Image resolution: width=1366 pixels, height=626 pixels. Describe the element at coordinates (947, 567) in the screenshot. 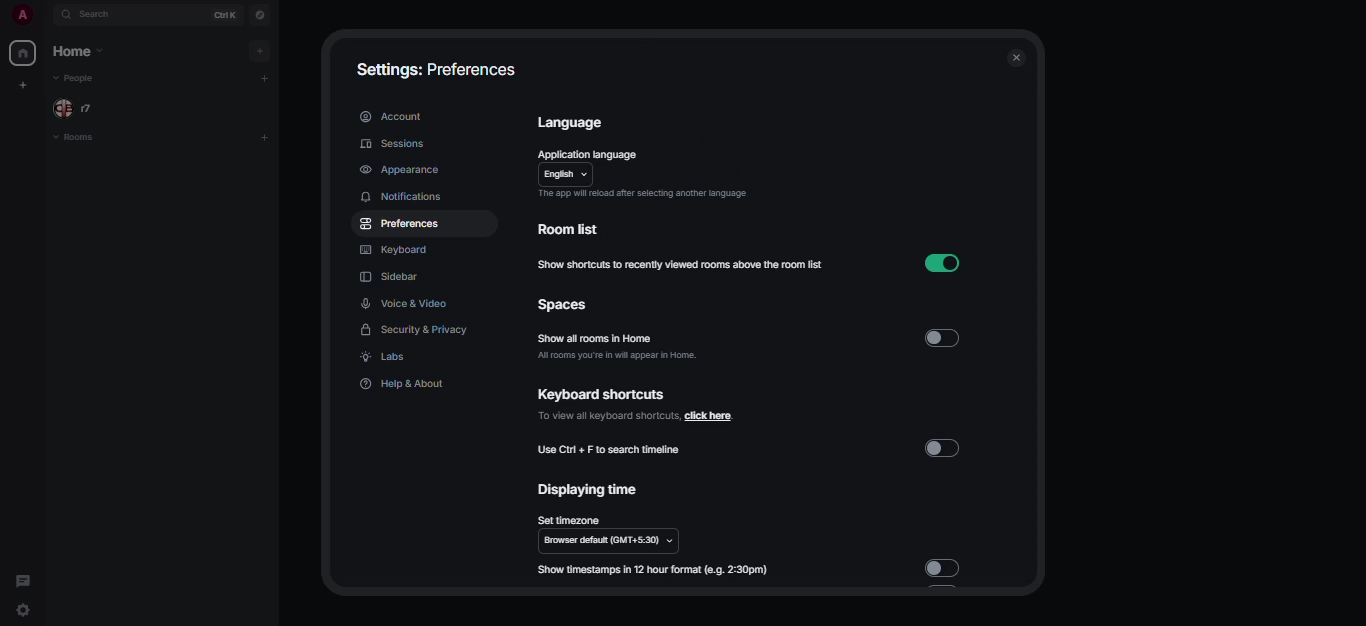

I see `disabled` at that location.